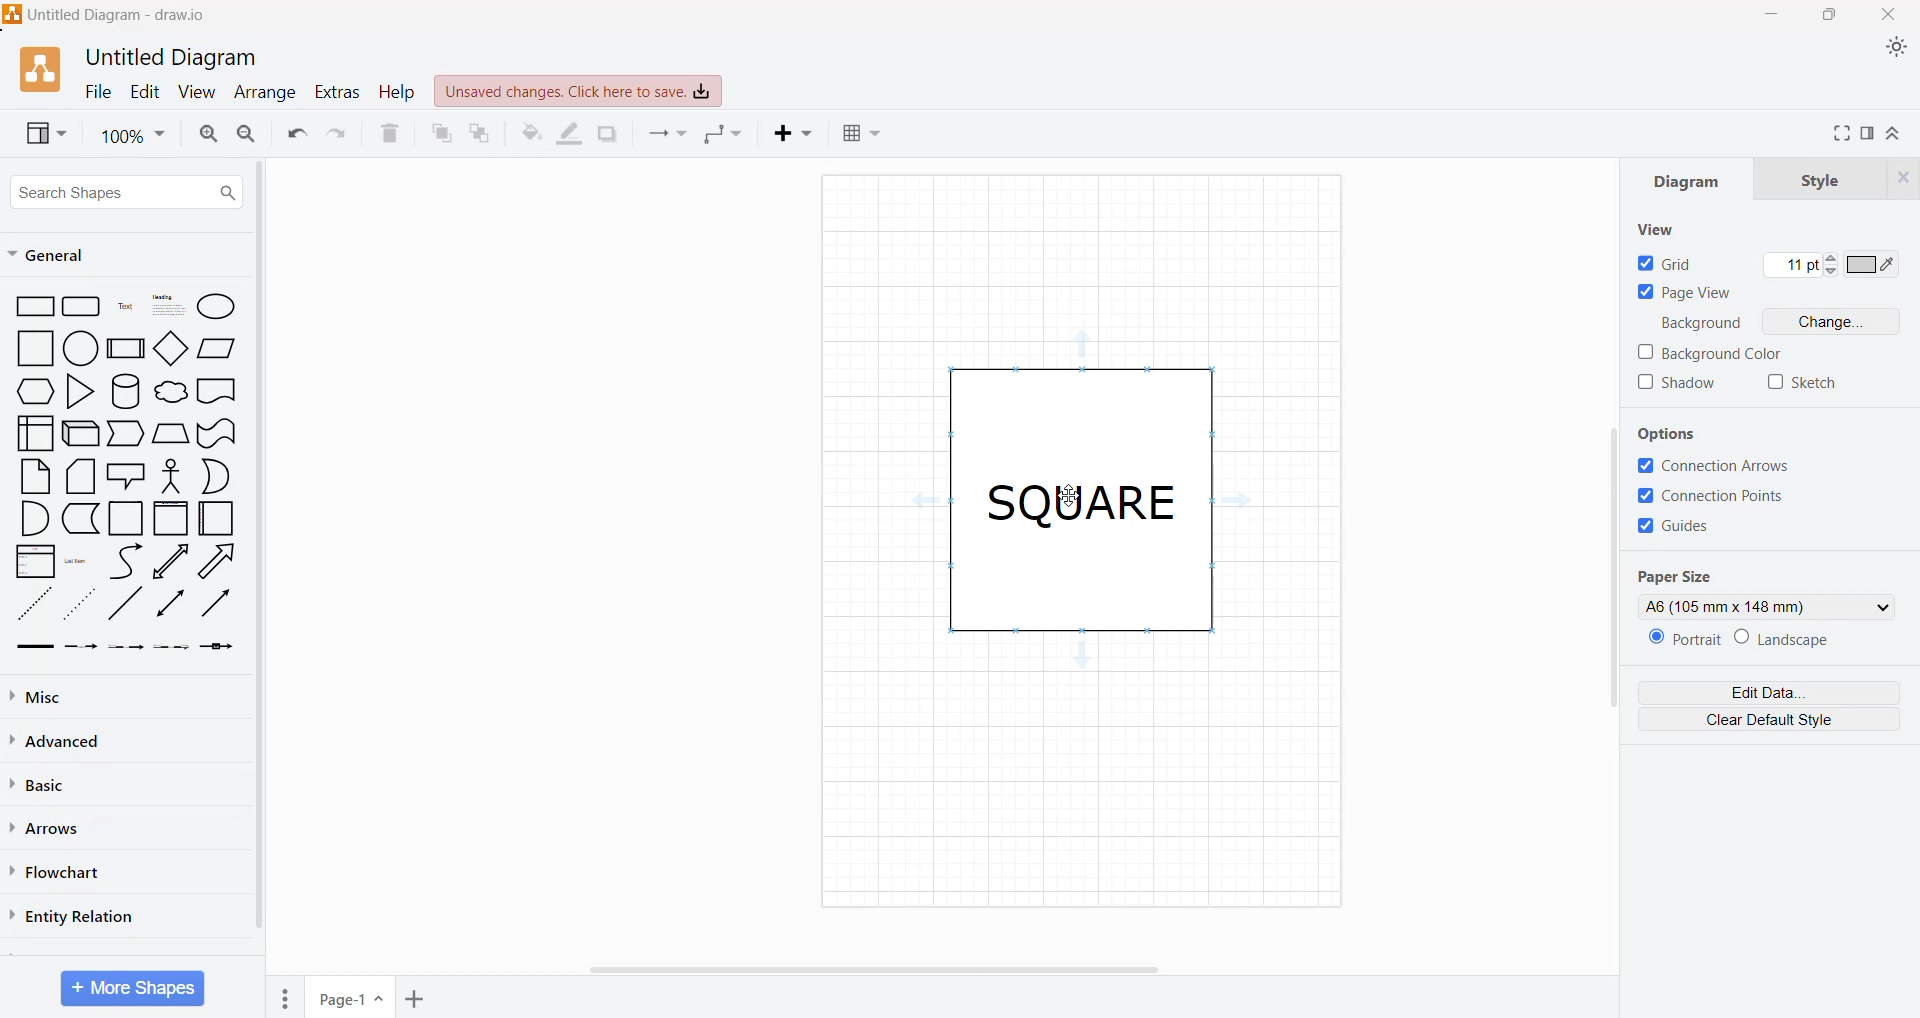 The image size is (1920, 1018). What do you see at coordinates (128, 473) in the screenshot?
I see `Speech Bubble` at bounding box center [128, 473].